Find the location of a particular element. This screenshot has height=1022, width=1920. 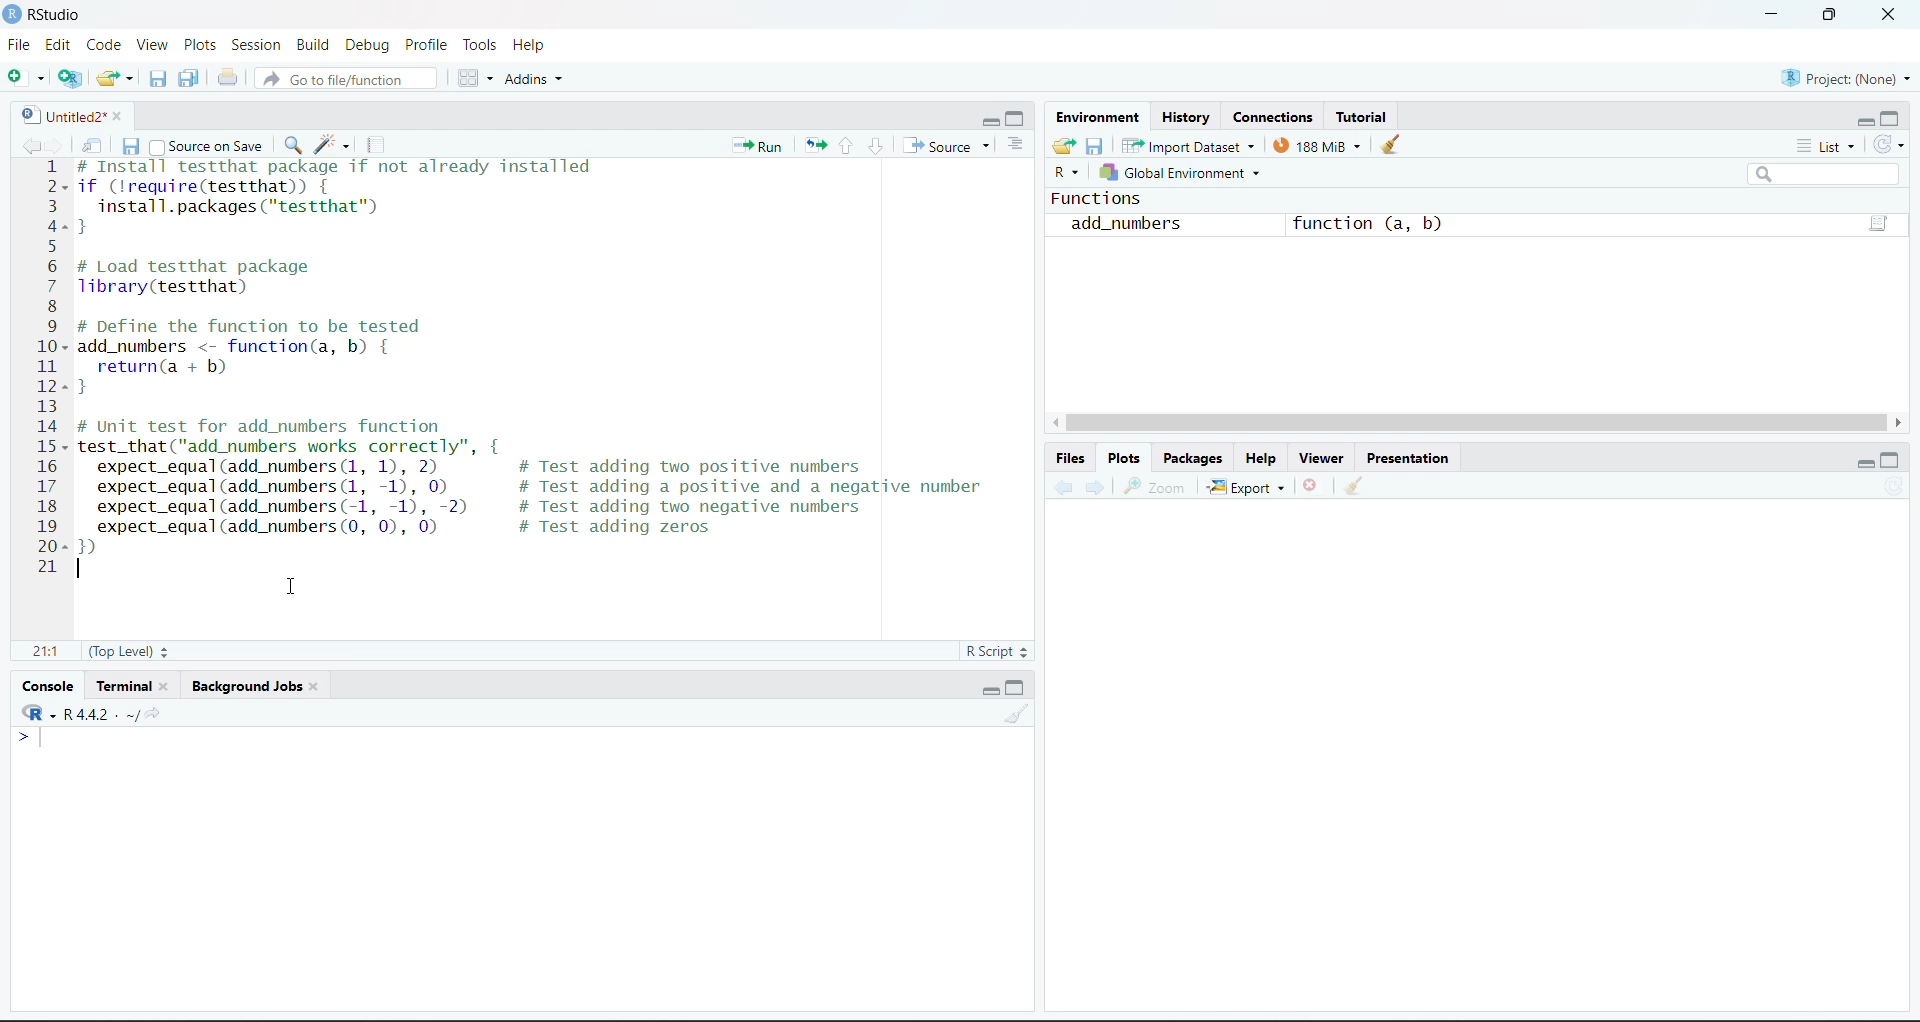

maximize is located at coordinates (1015, 688).